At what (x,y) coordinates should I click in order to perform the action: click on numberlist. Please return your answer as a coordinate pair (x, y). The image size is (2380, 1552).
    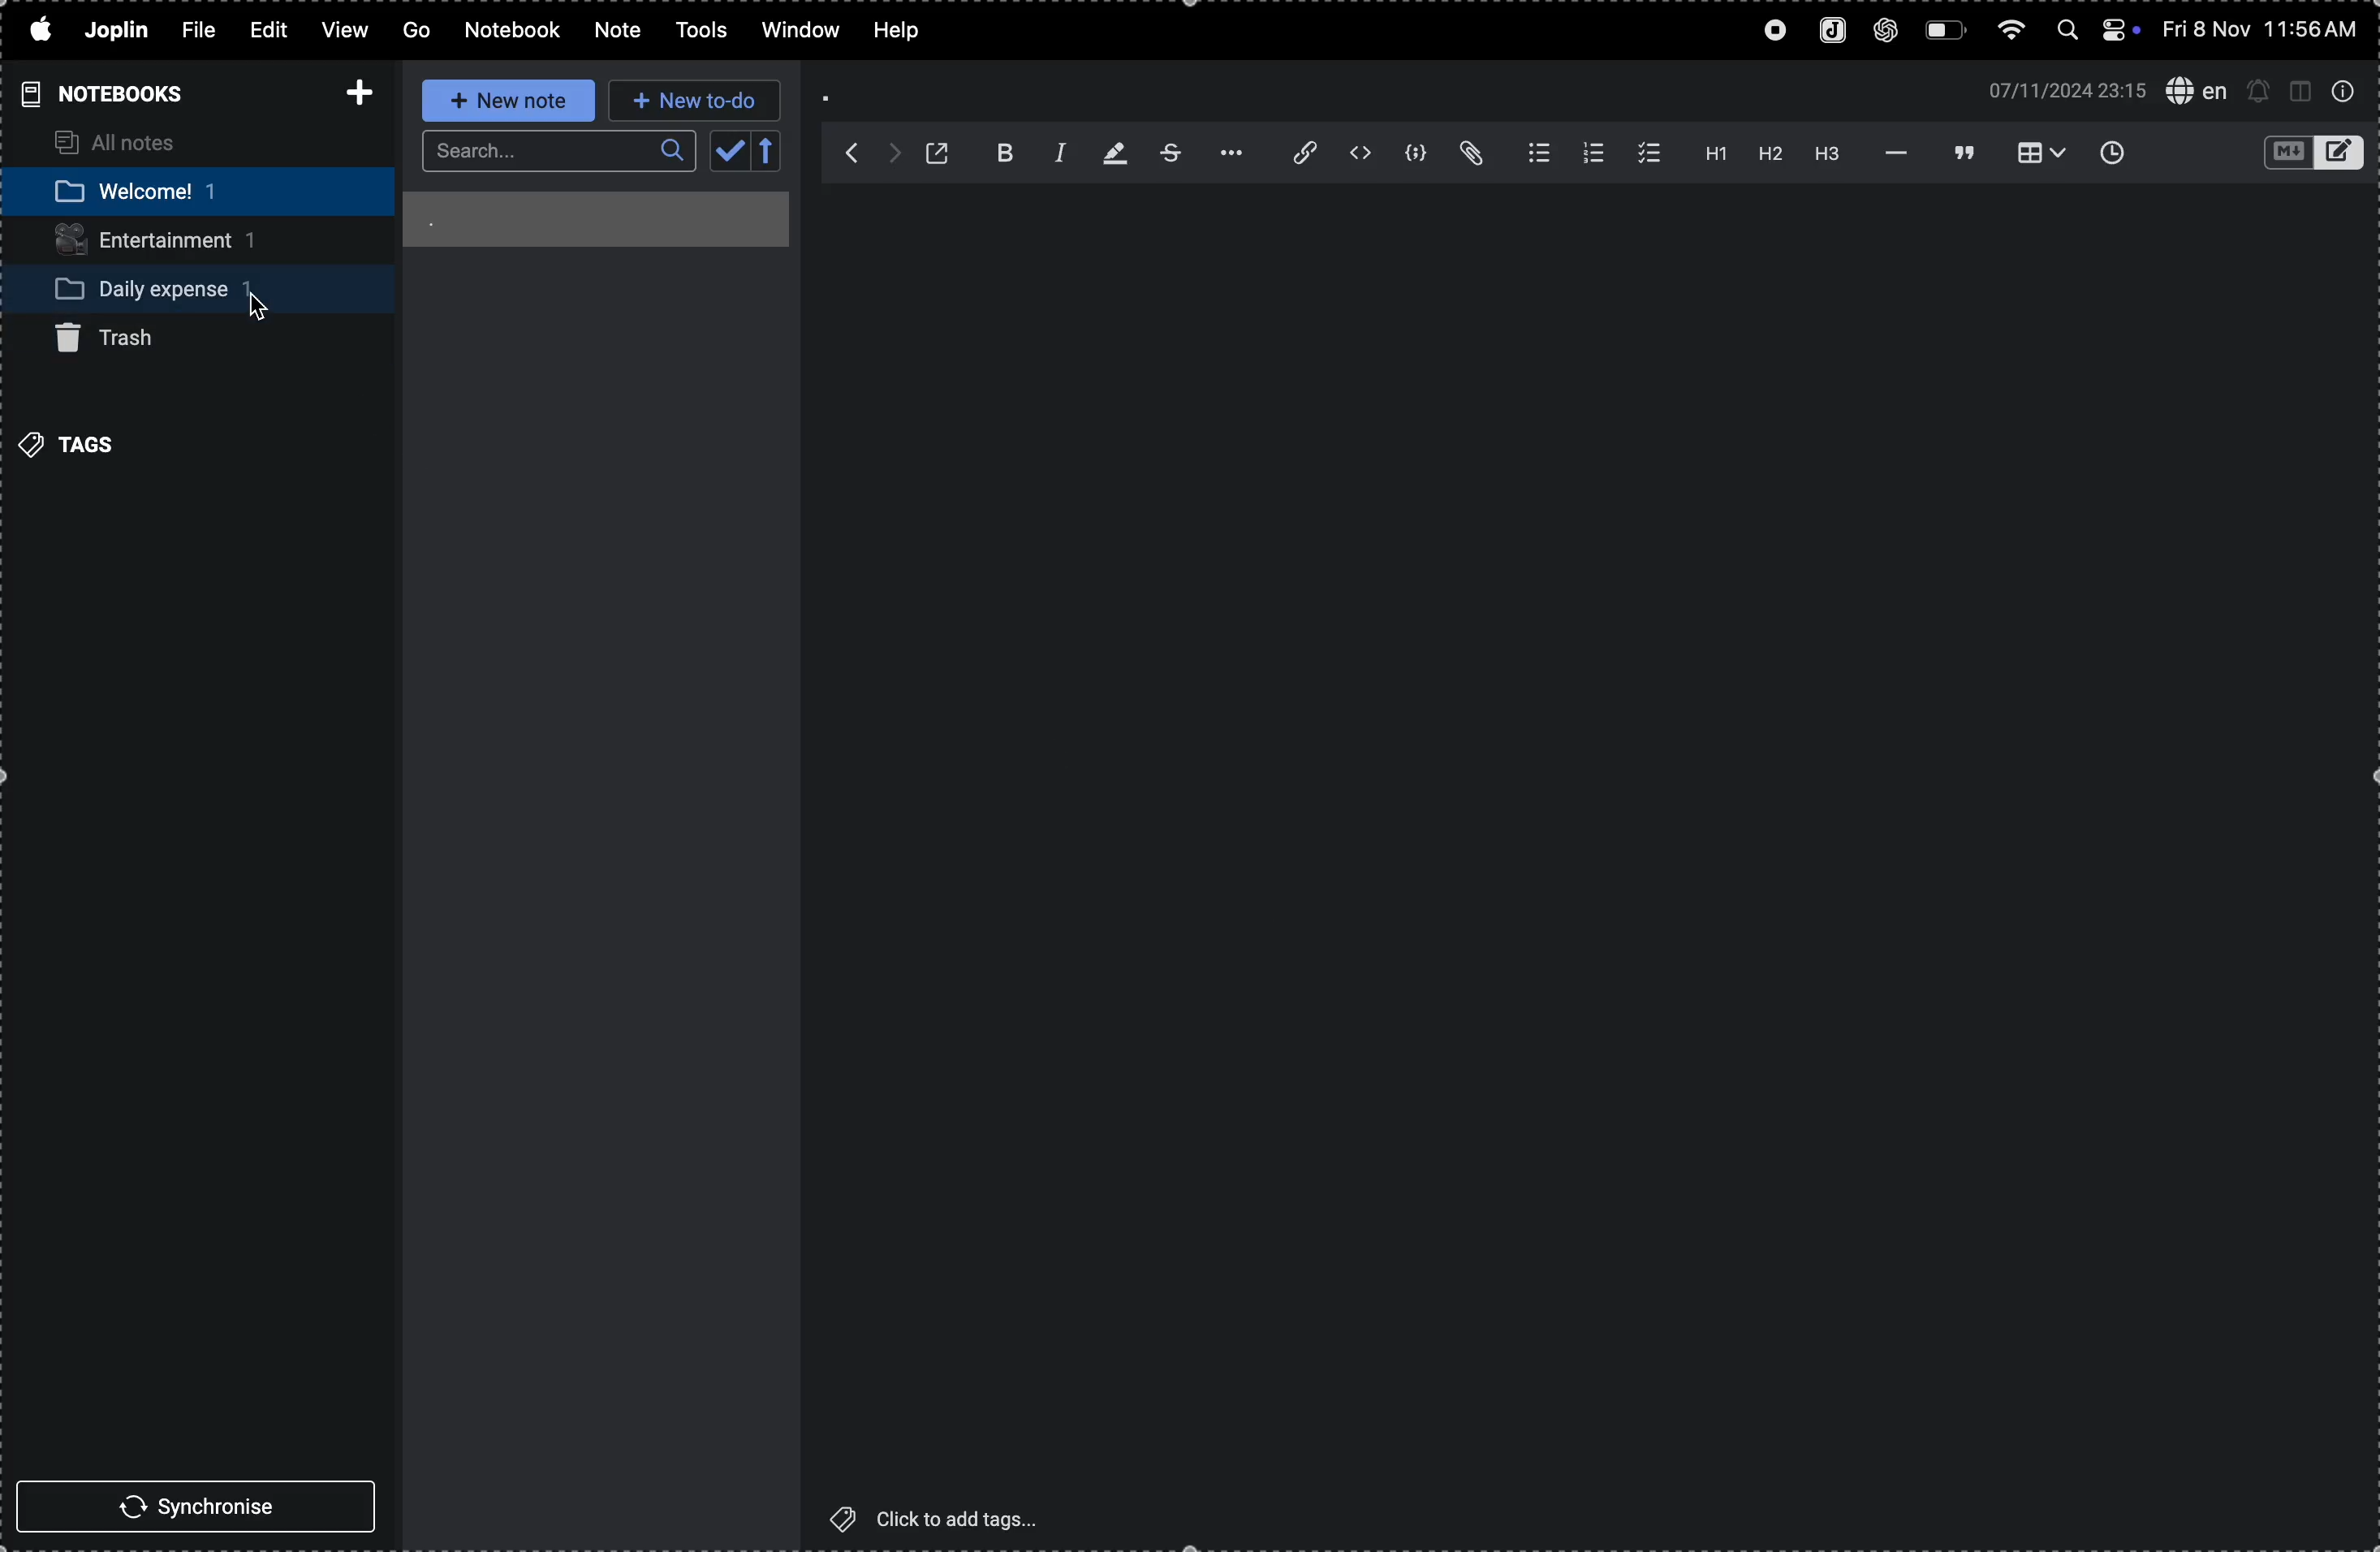
    Looking at the image, I should click on (1589, 153).